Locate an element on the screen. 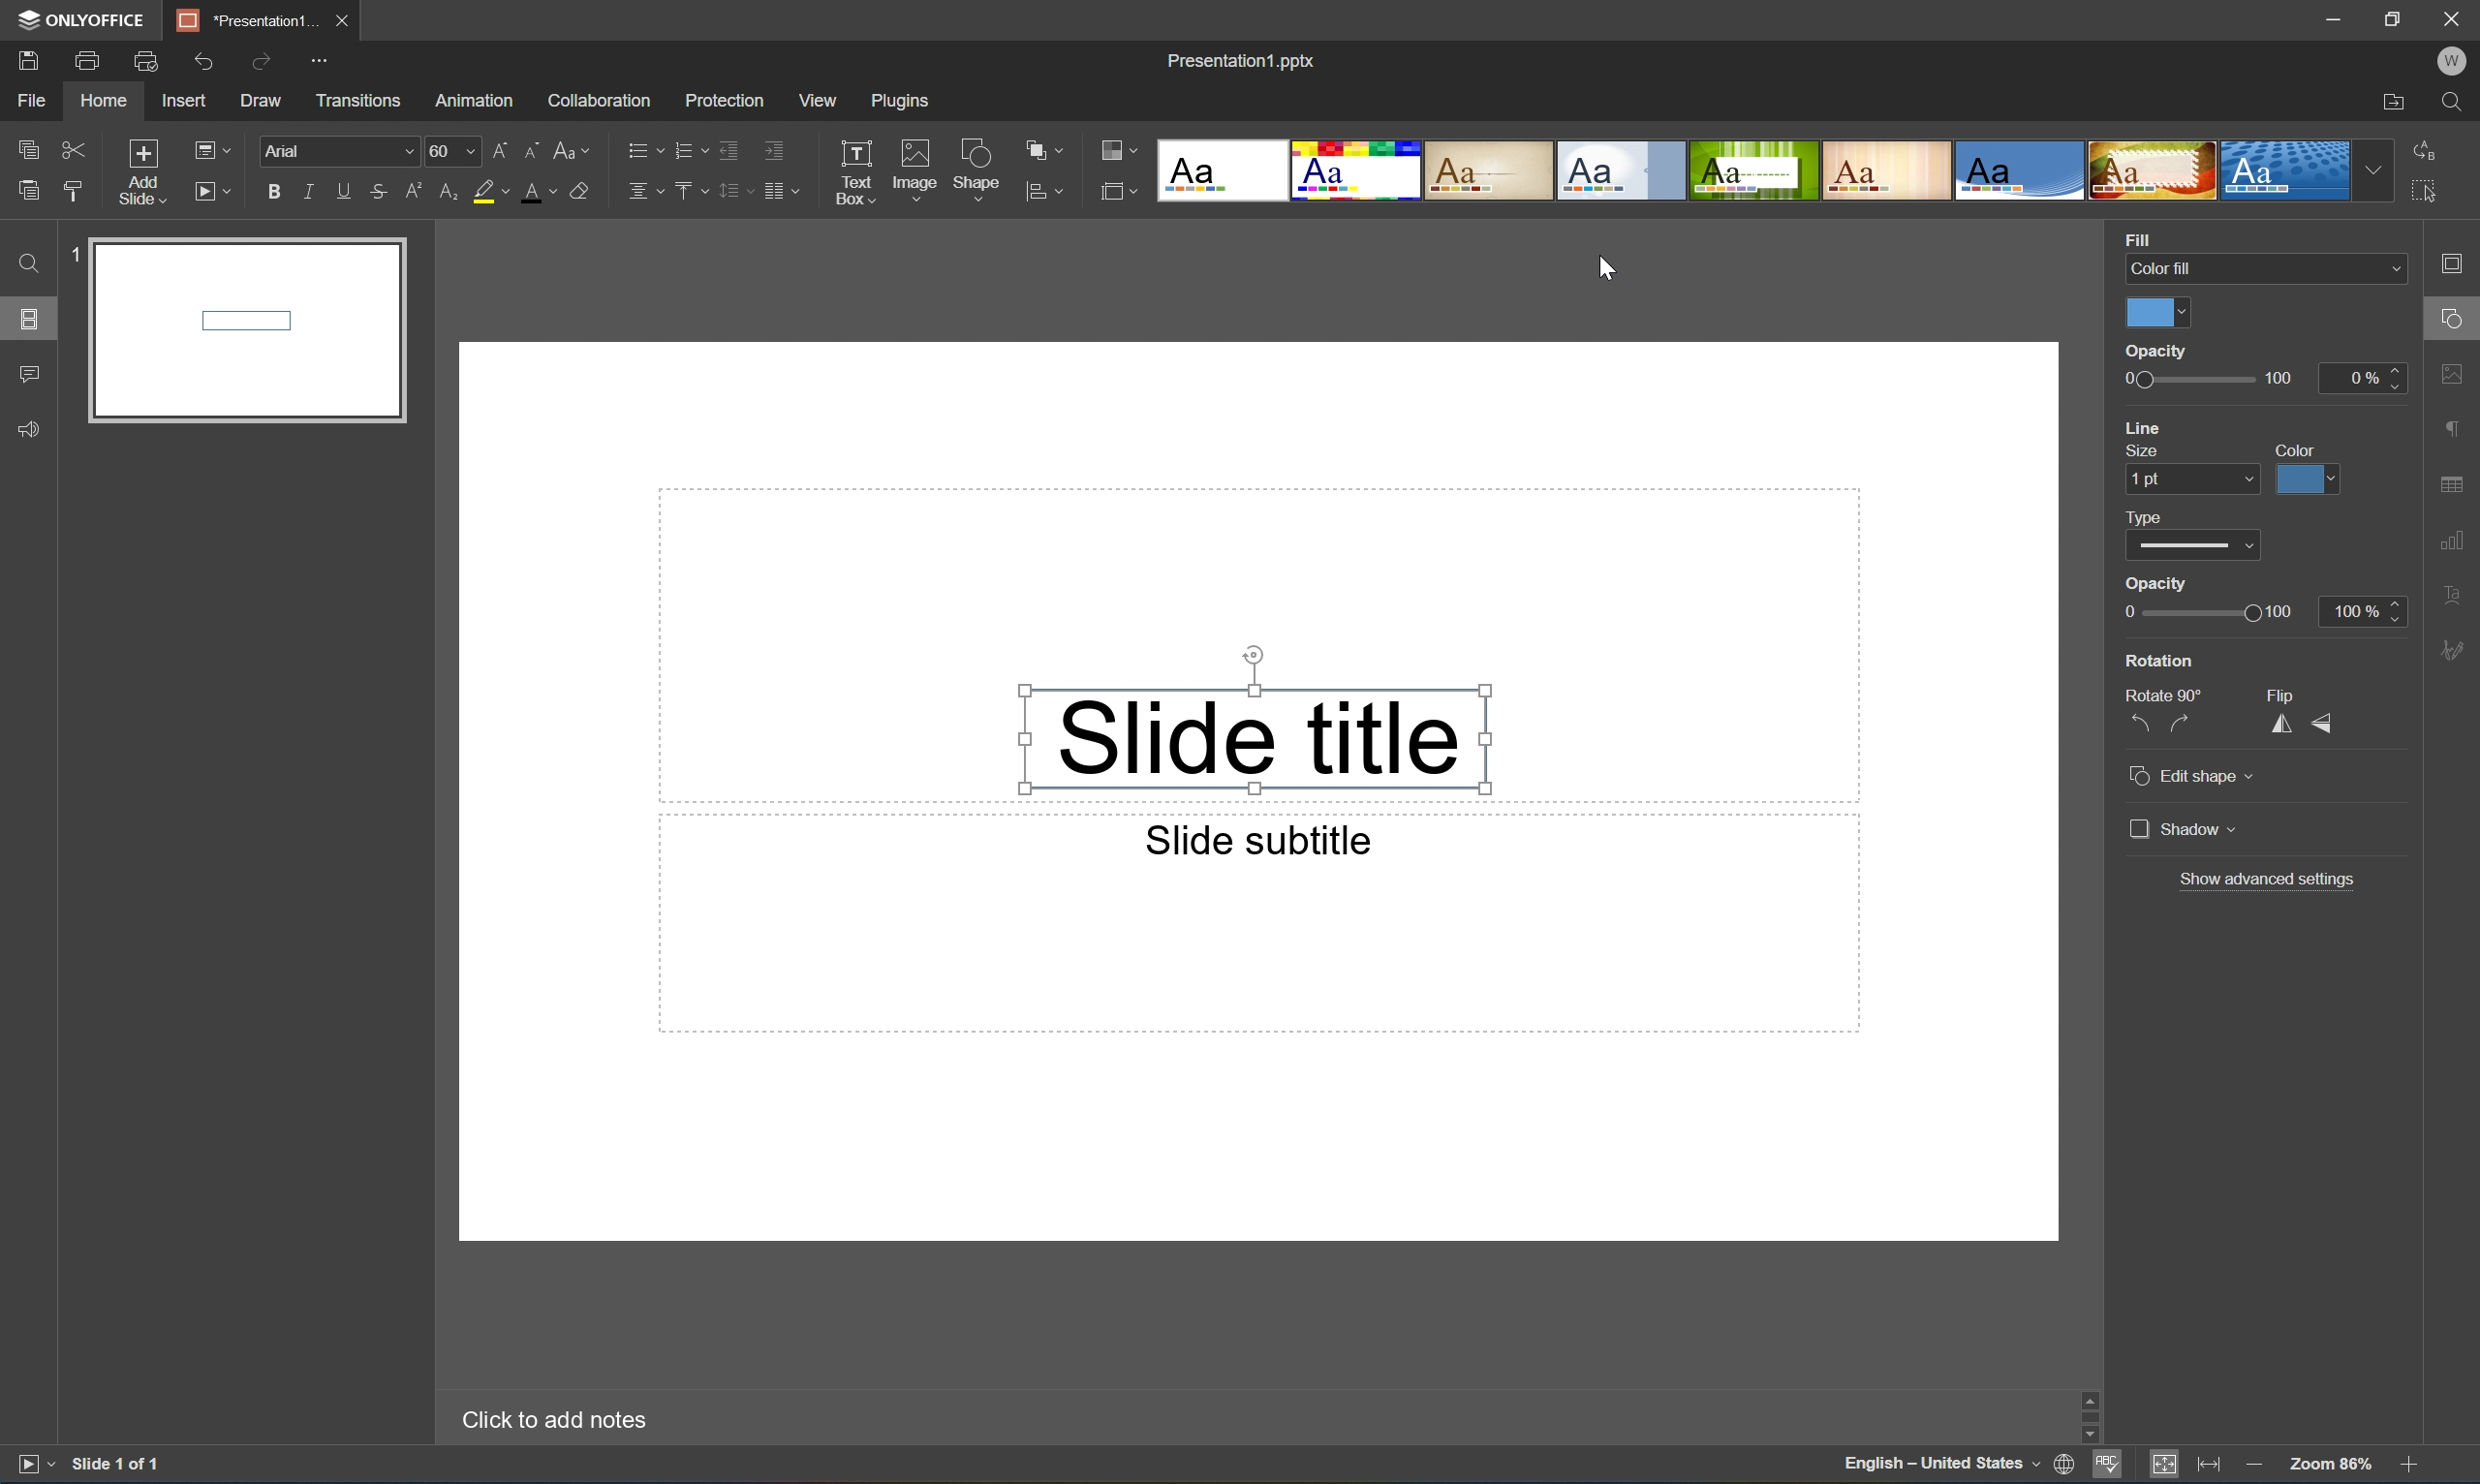 This screenshot has width=2480, height=1484. slider is located at coordinates (2155, 352).